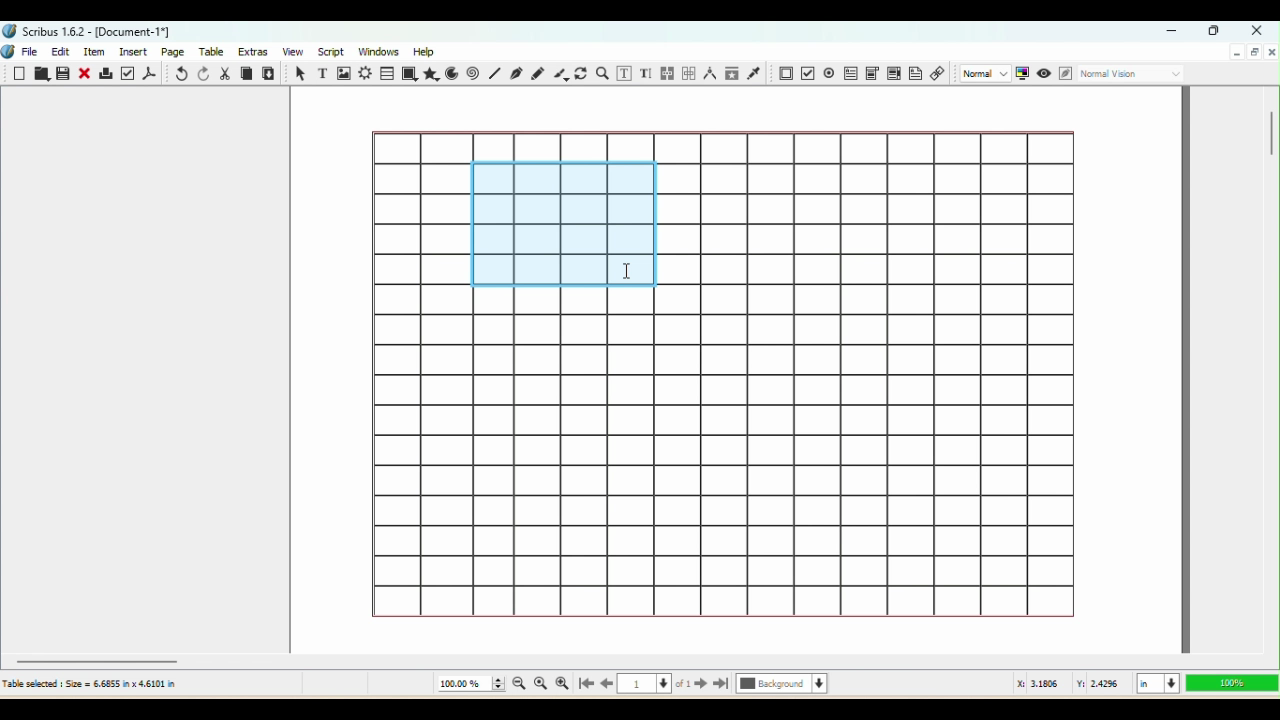  What do you see at coordinates (756, 74) in the screenshot?
I see `Eye dropper` at bounding box center [756, 74].